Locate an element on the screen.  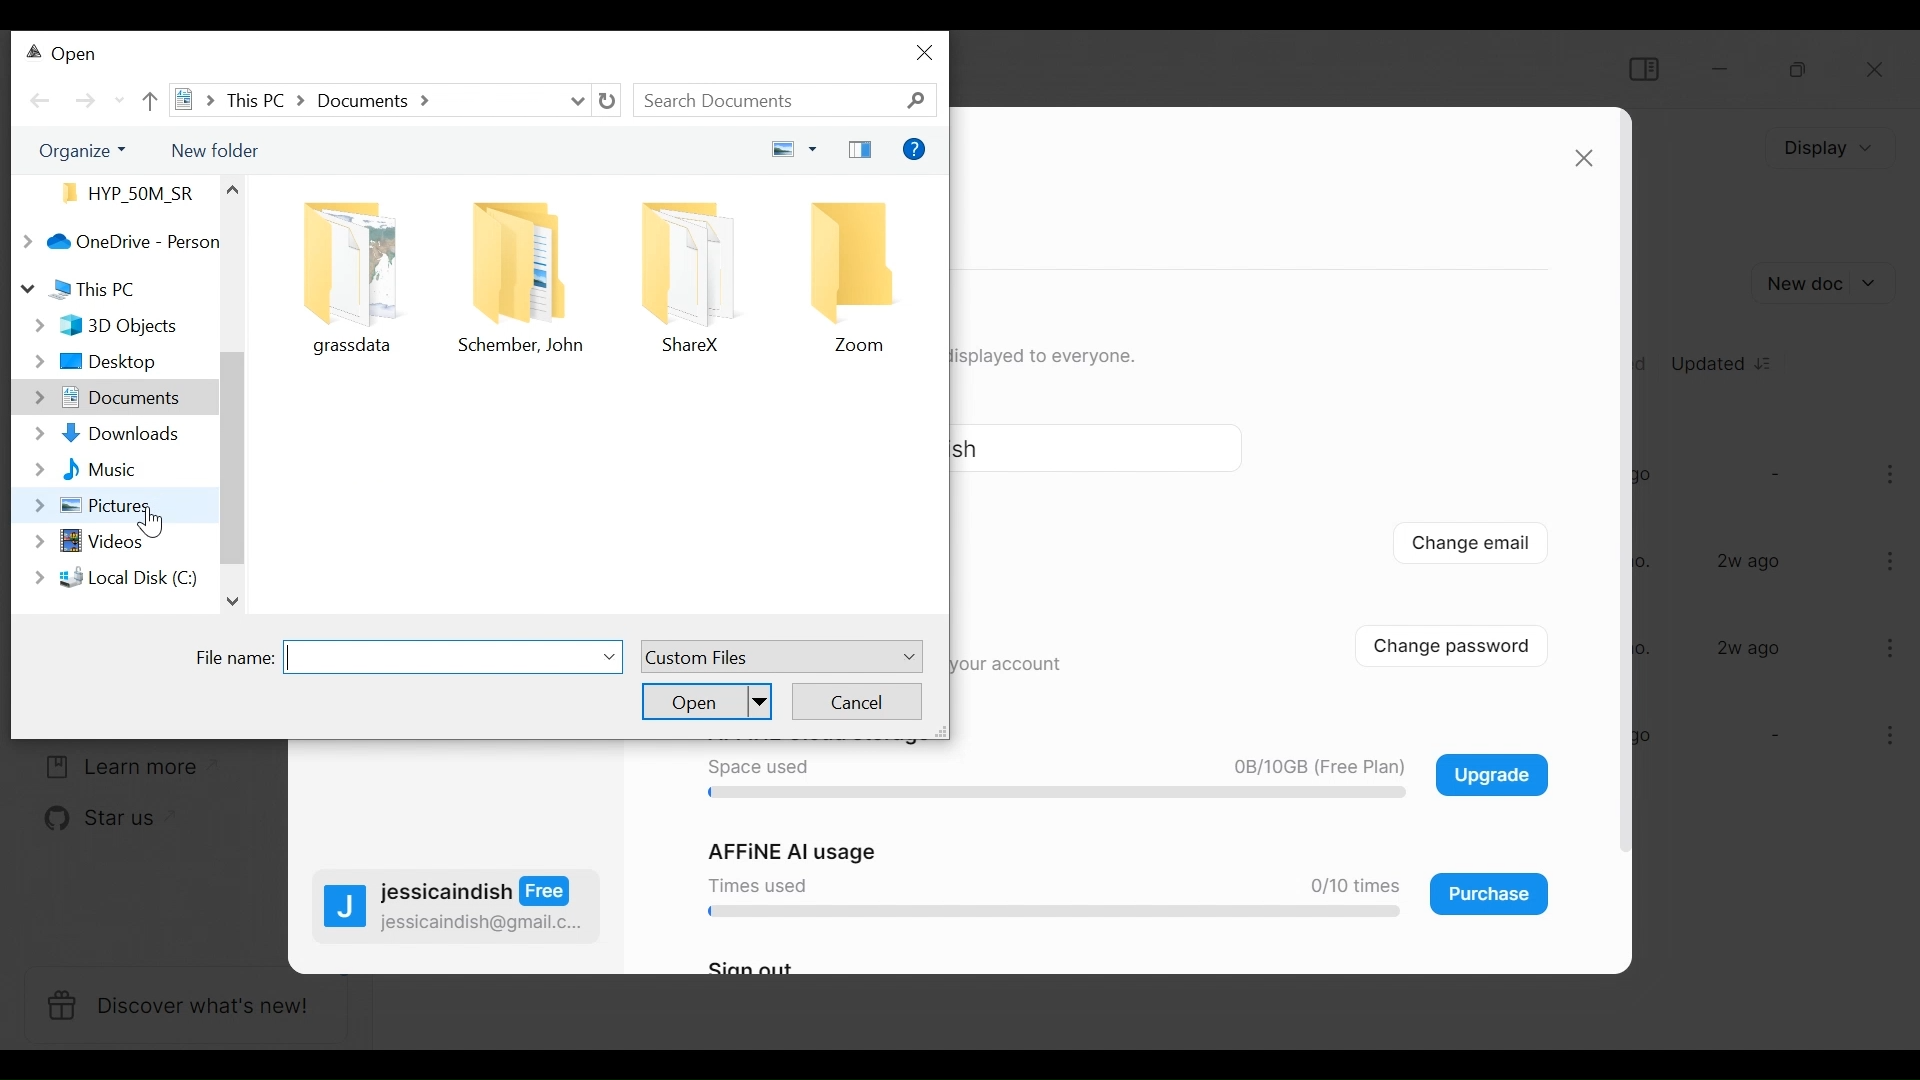
 is located at coordinates (230, 188).